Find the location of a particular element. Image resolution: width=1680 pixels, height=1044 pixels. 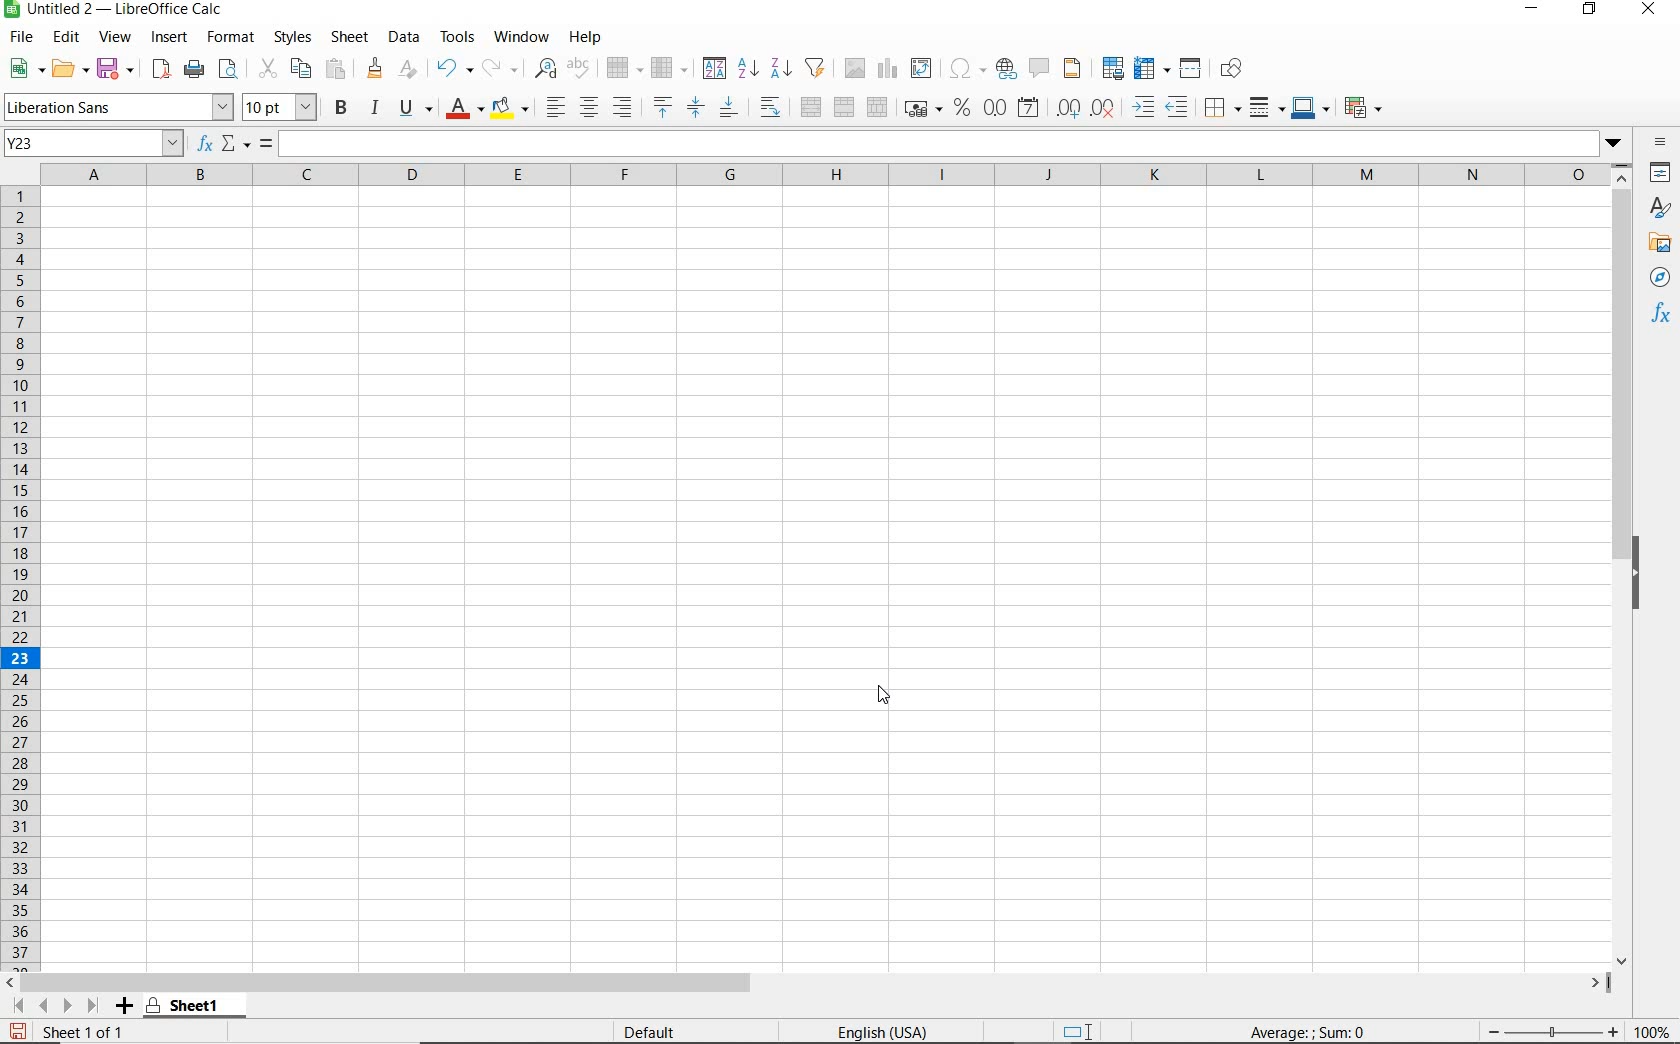

FONT COLOR is located at coordinates (464, 110).